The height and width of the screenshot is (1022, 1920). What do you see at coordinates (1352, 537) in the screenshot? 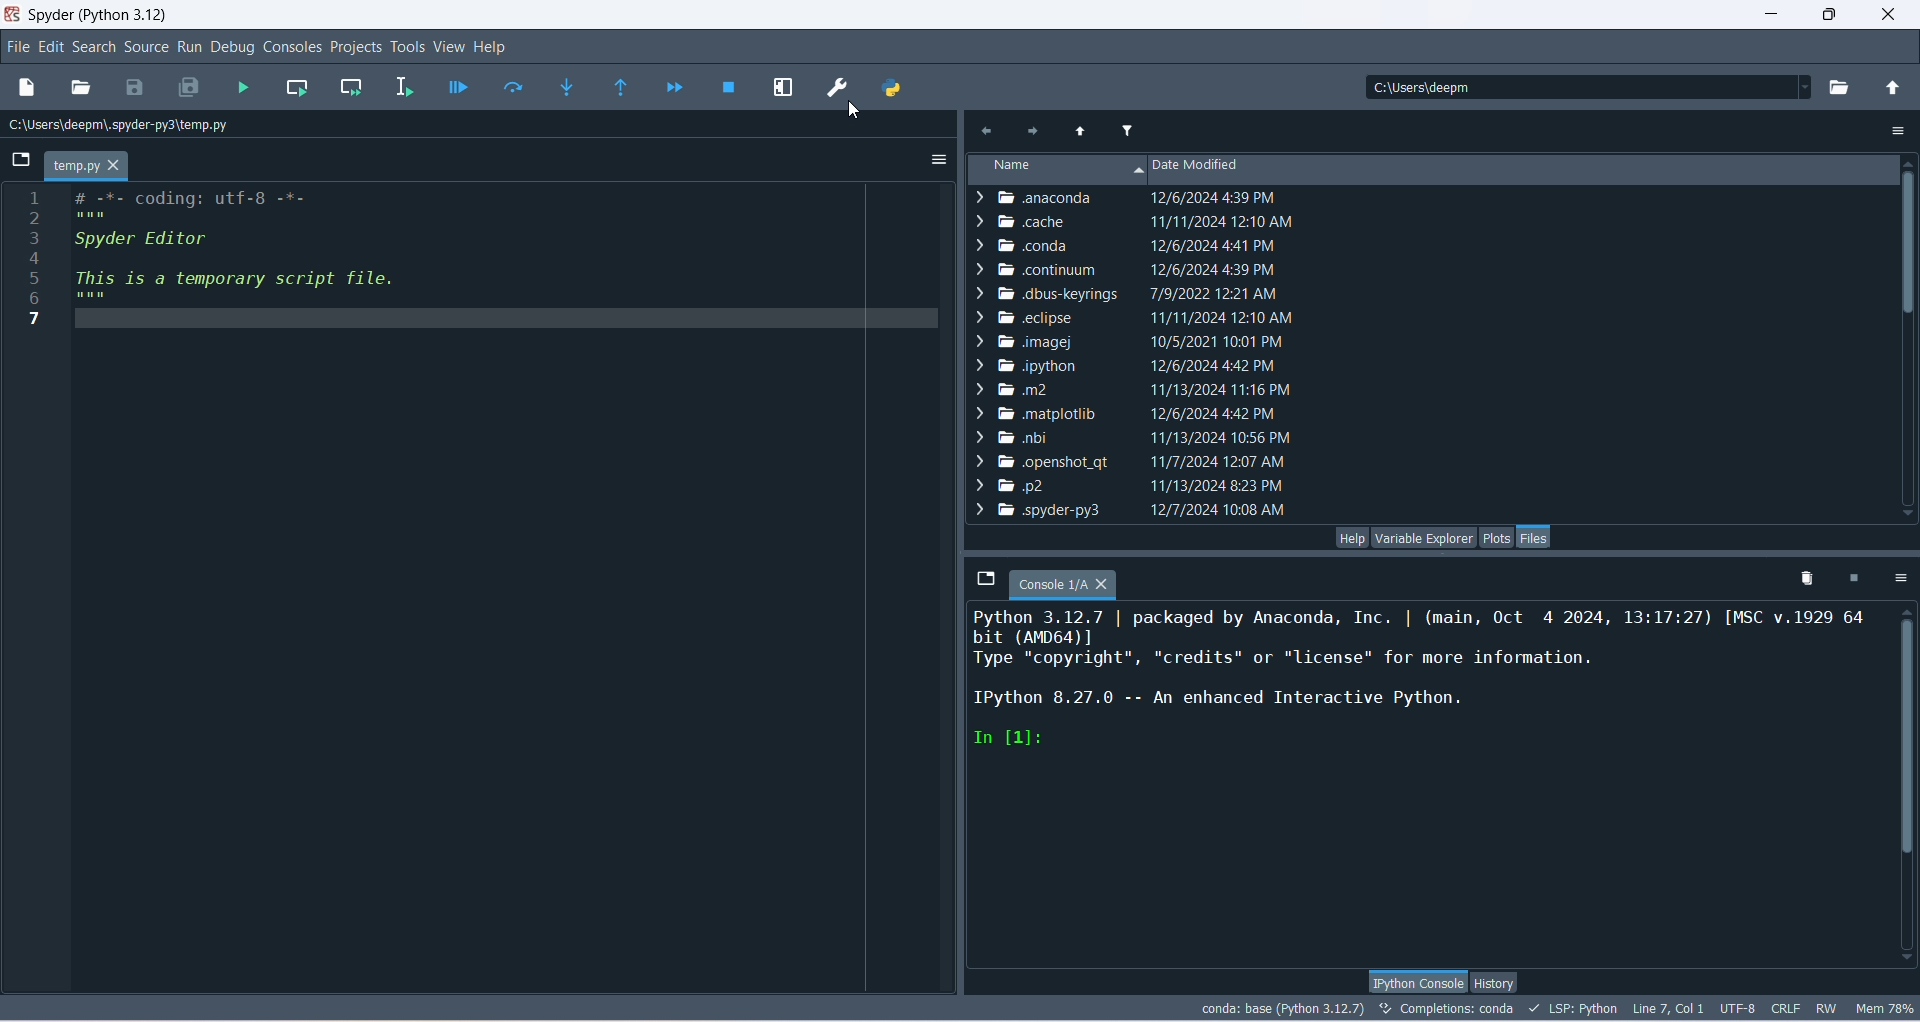
I see `help` at bounding box center [1352, 537].